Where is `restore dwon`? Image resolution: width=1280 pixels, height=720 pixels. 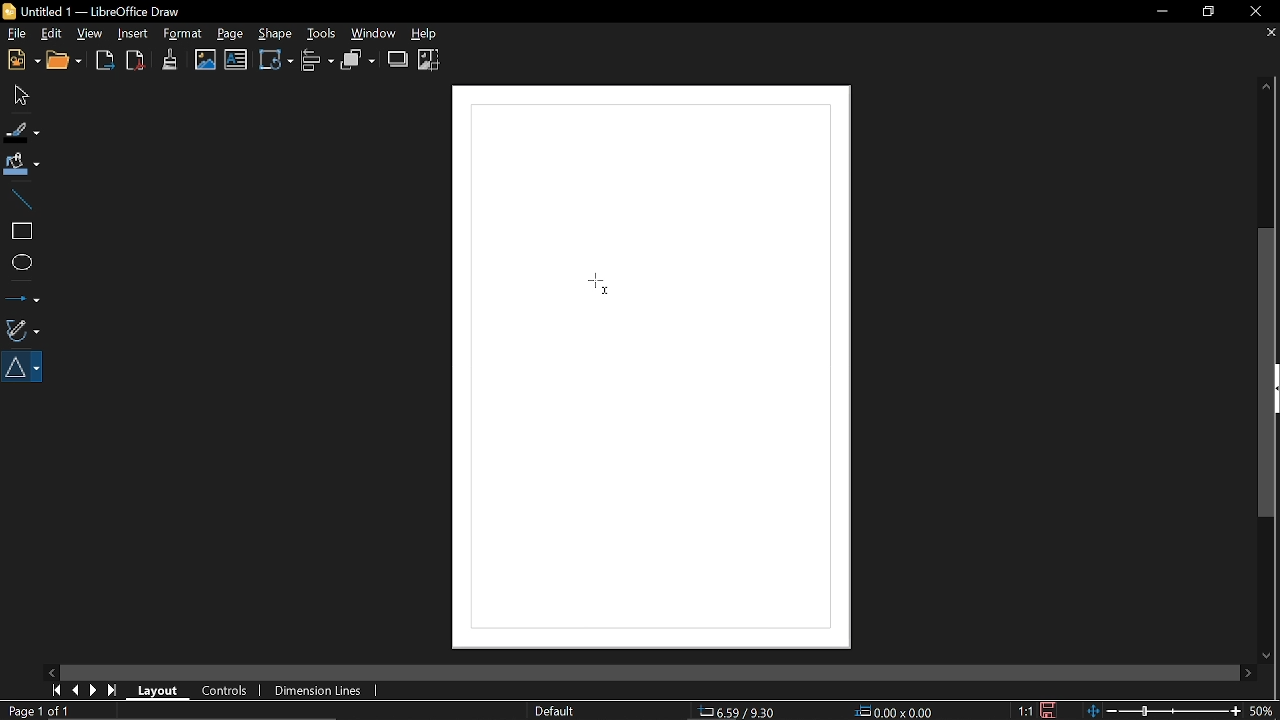 restore dwon is located at coordinates (1209, 13).